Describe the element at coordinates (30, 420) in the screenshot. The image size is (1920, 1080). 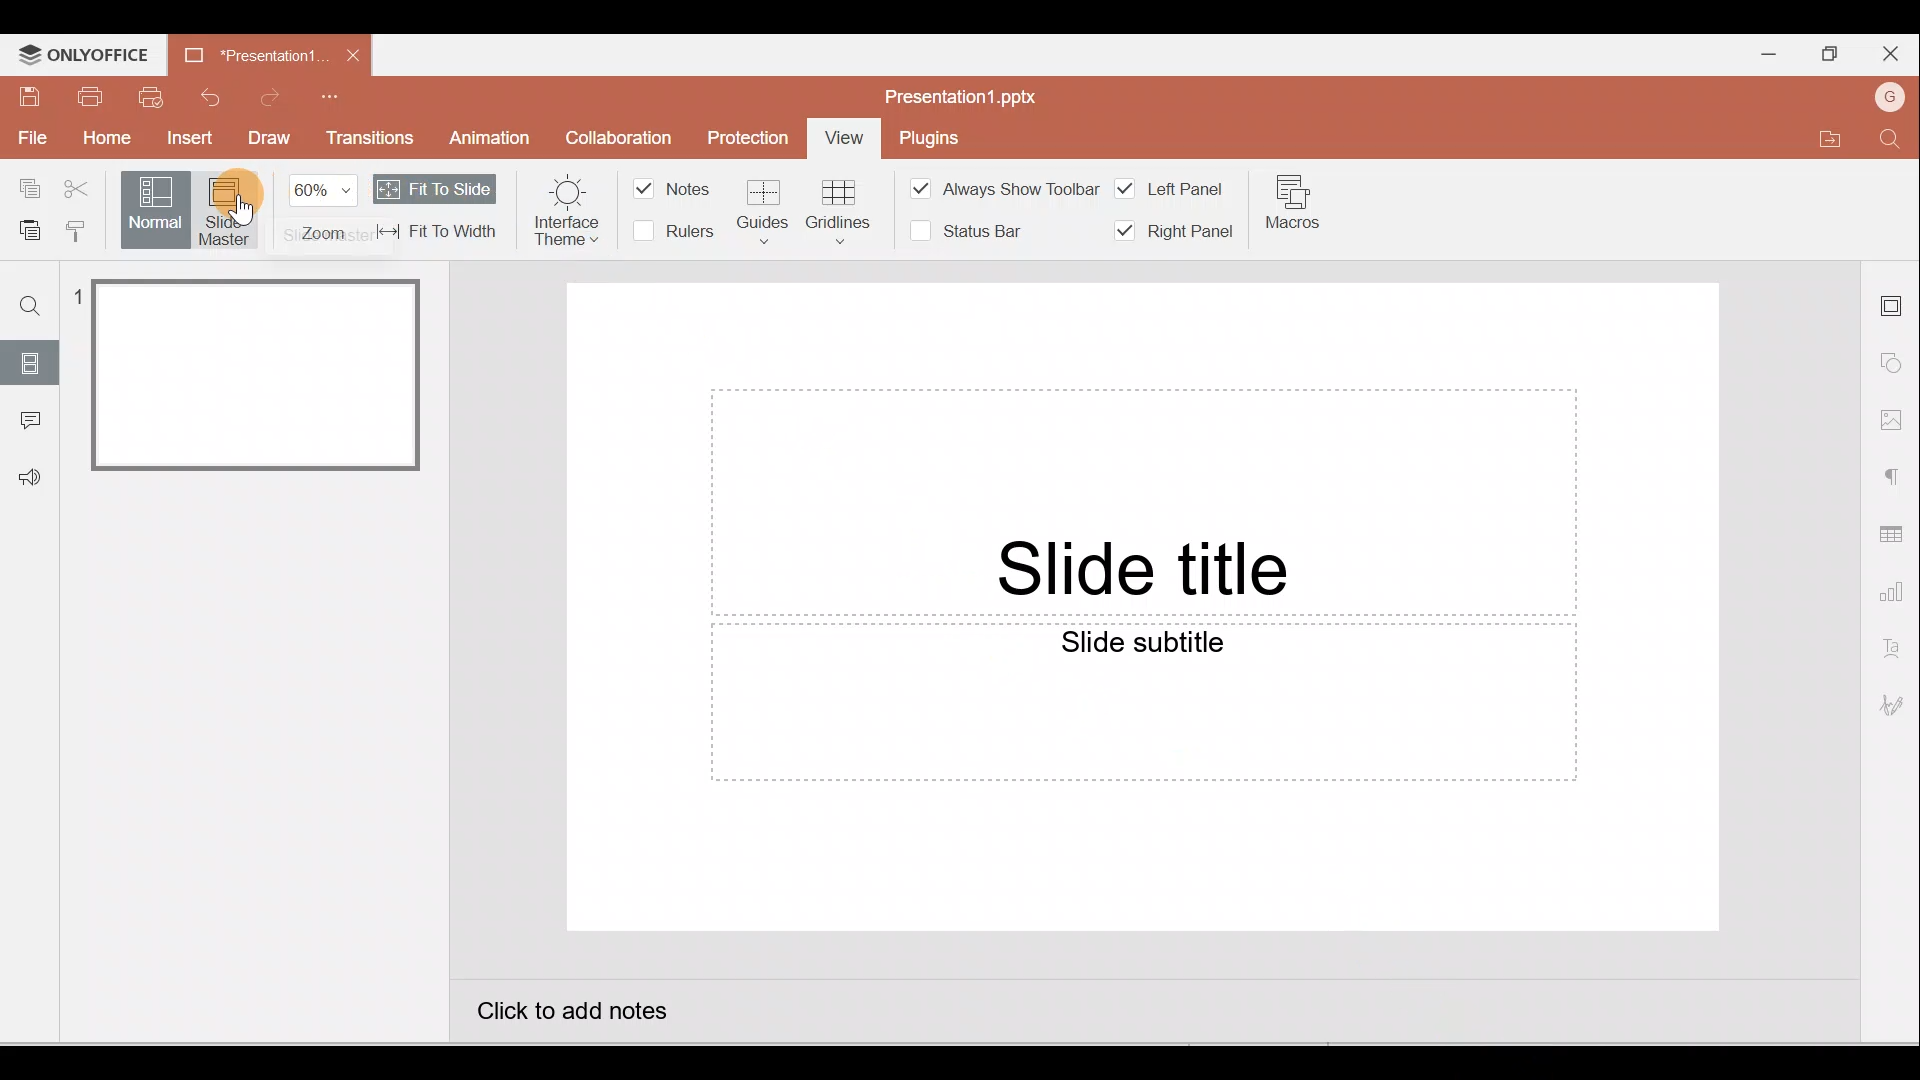
I see `Comment` at that location.